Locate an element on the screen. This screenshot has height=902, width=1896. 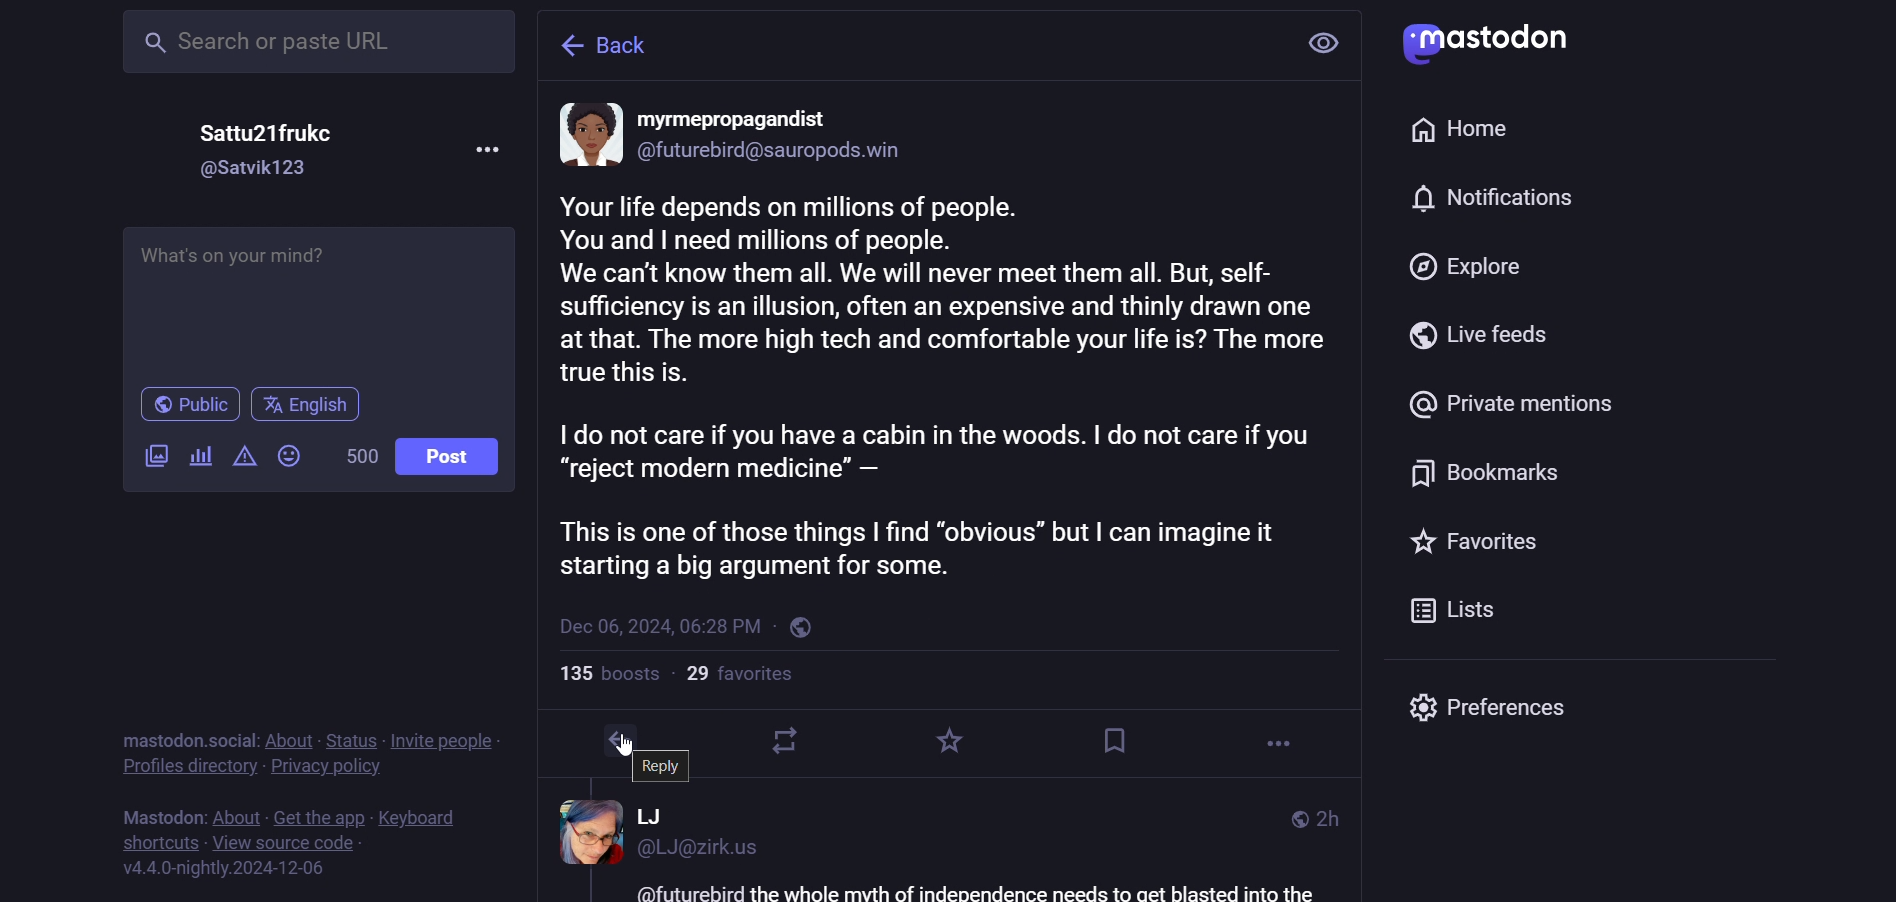
name is located at coordinates (657, 816).